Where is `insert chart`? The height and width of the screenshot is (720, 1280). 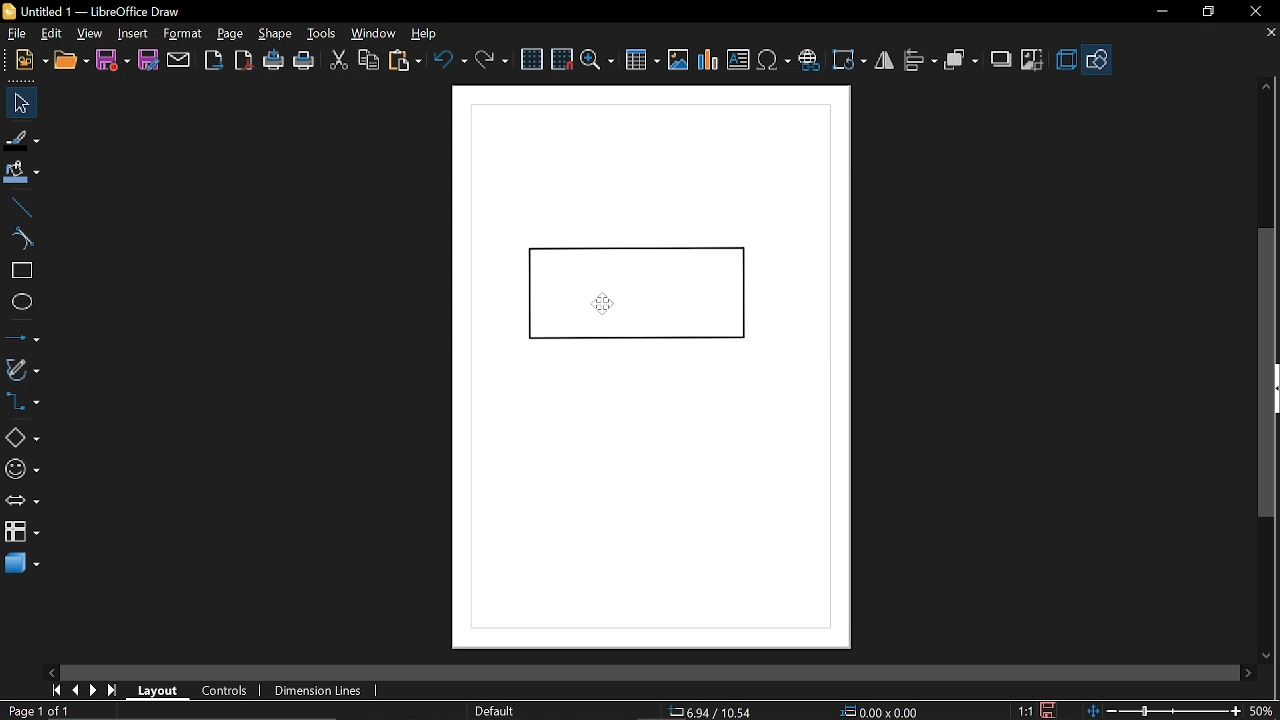
insert chart is located at coordinates (706, 60).